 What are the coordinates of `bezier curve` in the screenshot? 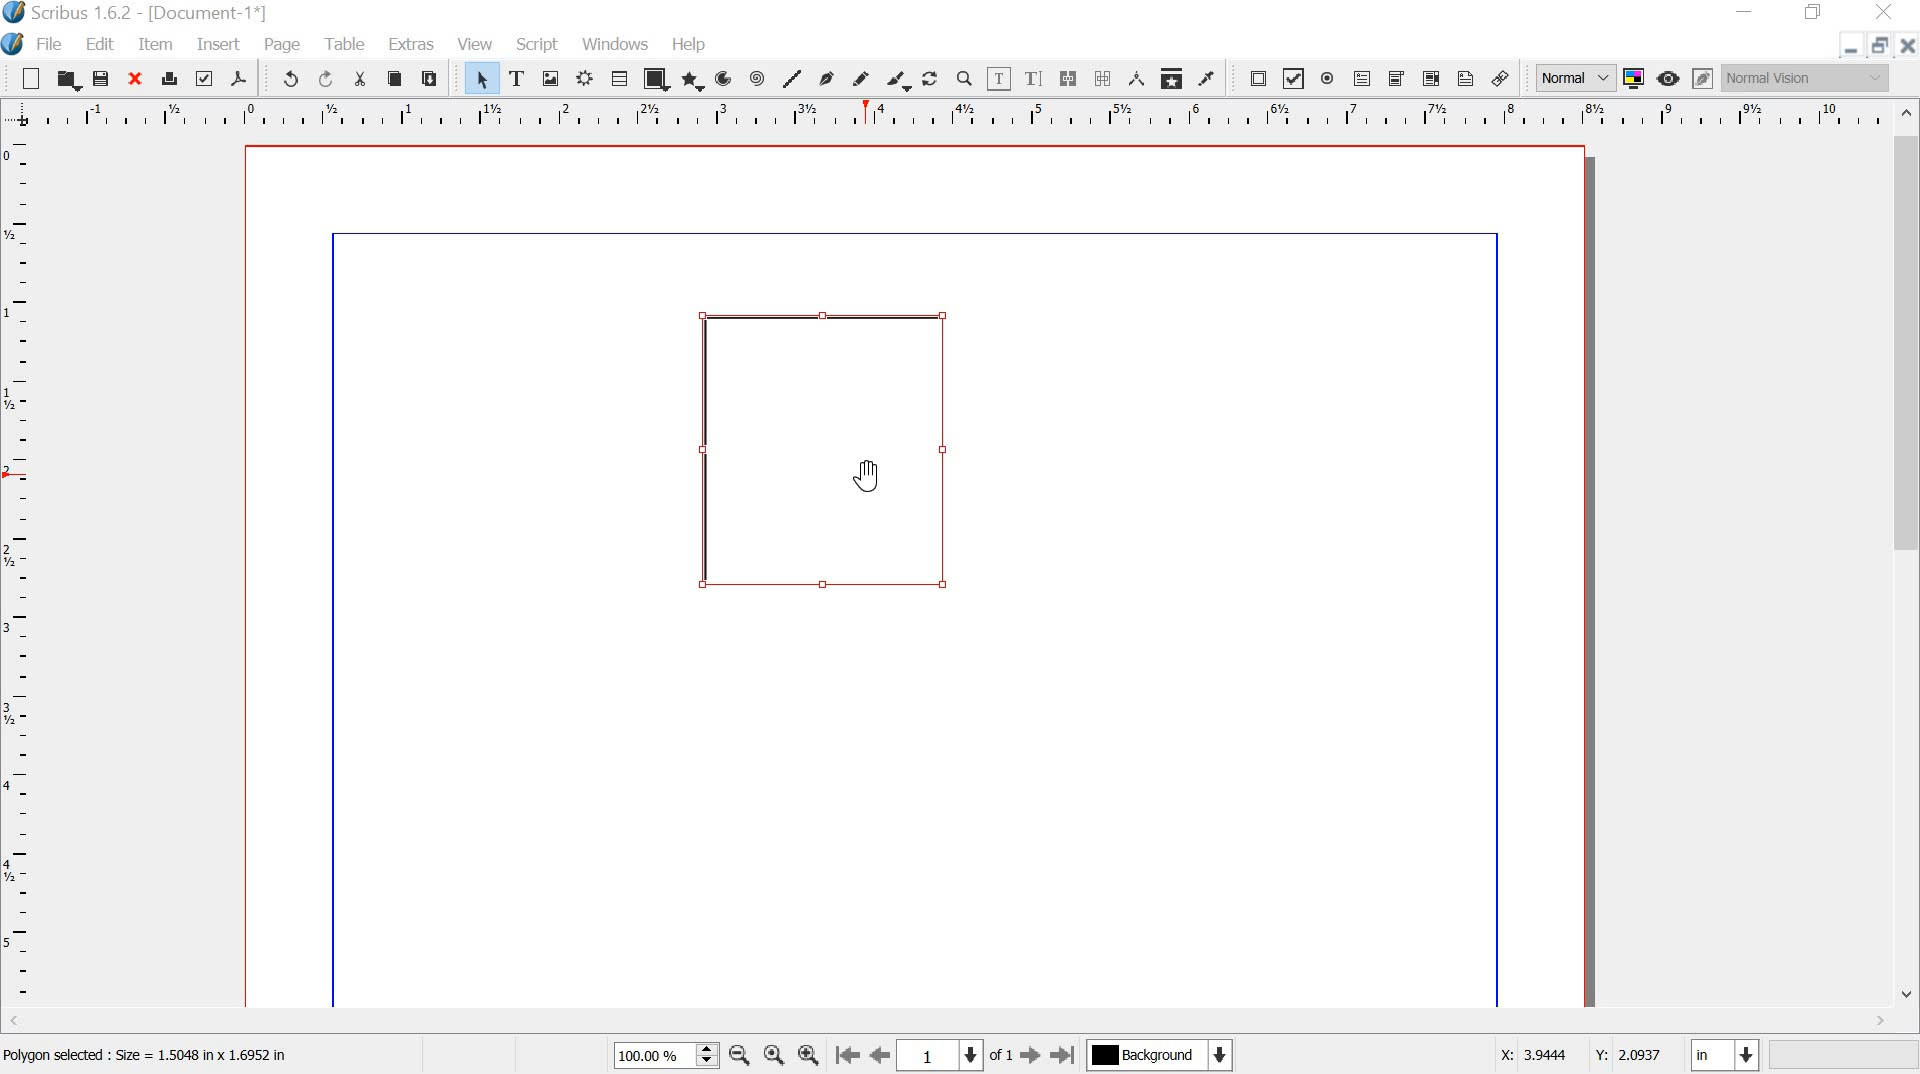 It's located at (831, 78).